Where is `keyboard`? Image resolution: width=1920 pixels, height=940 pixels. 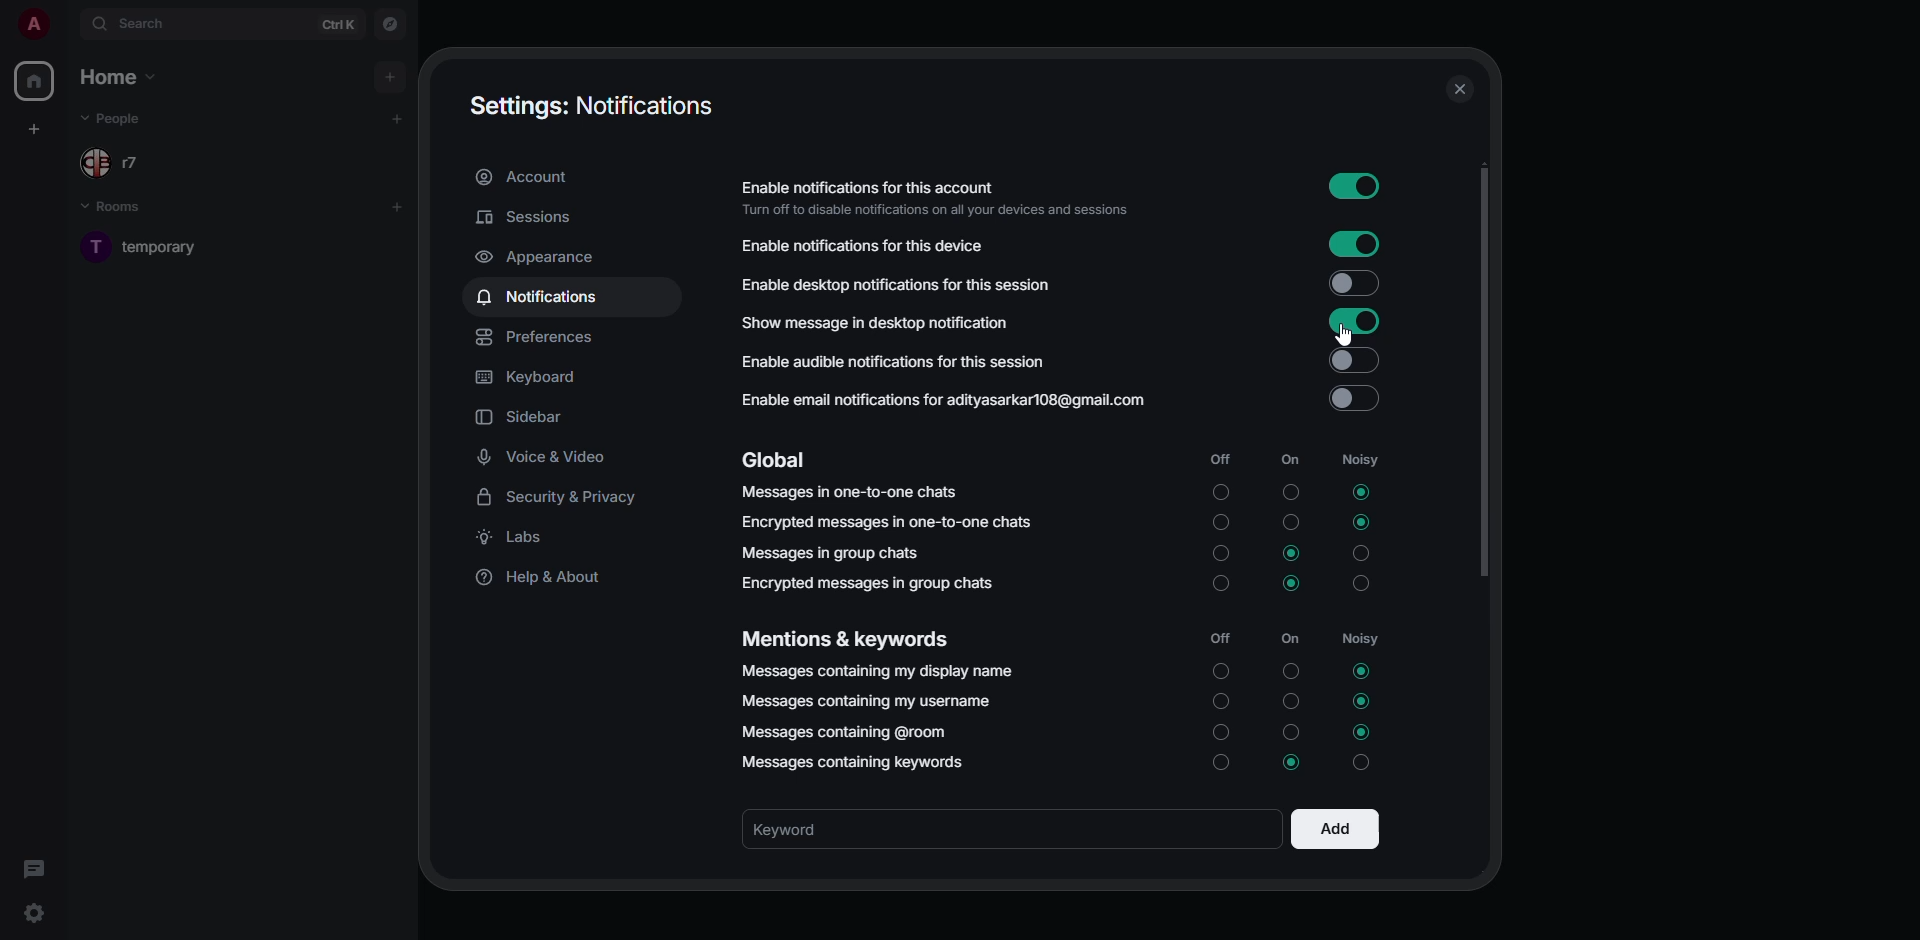 keyboard is located at coordinates (529, 380).